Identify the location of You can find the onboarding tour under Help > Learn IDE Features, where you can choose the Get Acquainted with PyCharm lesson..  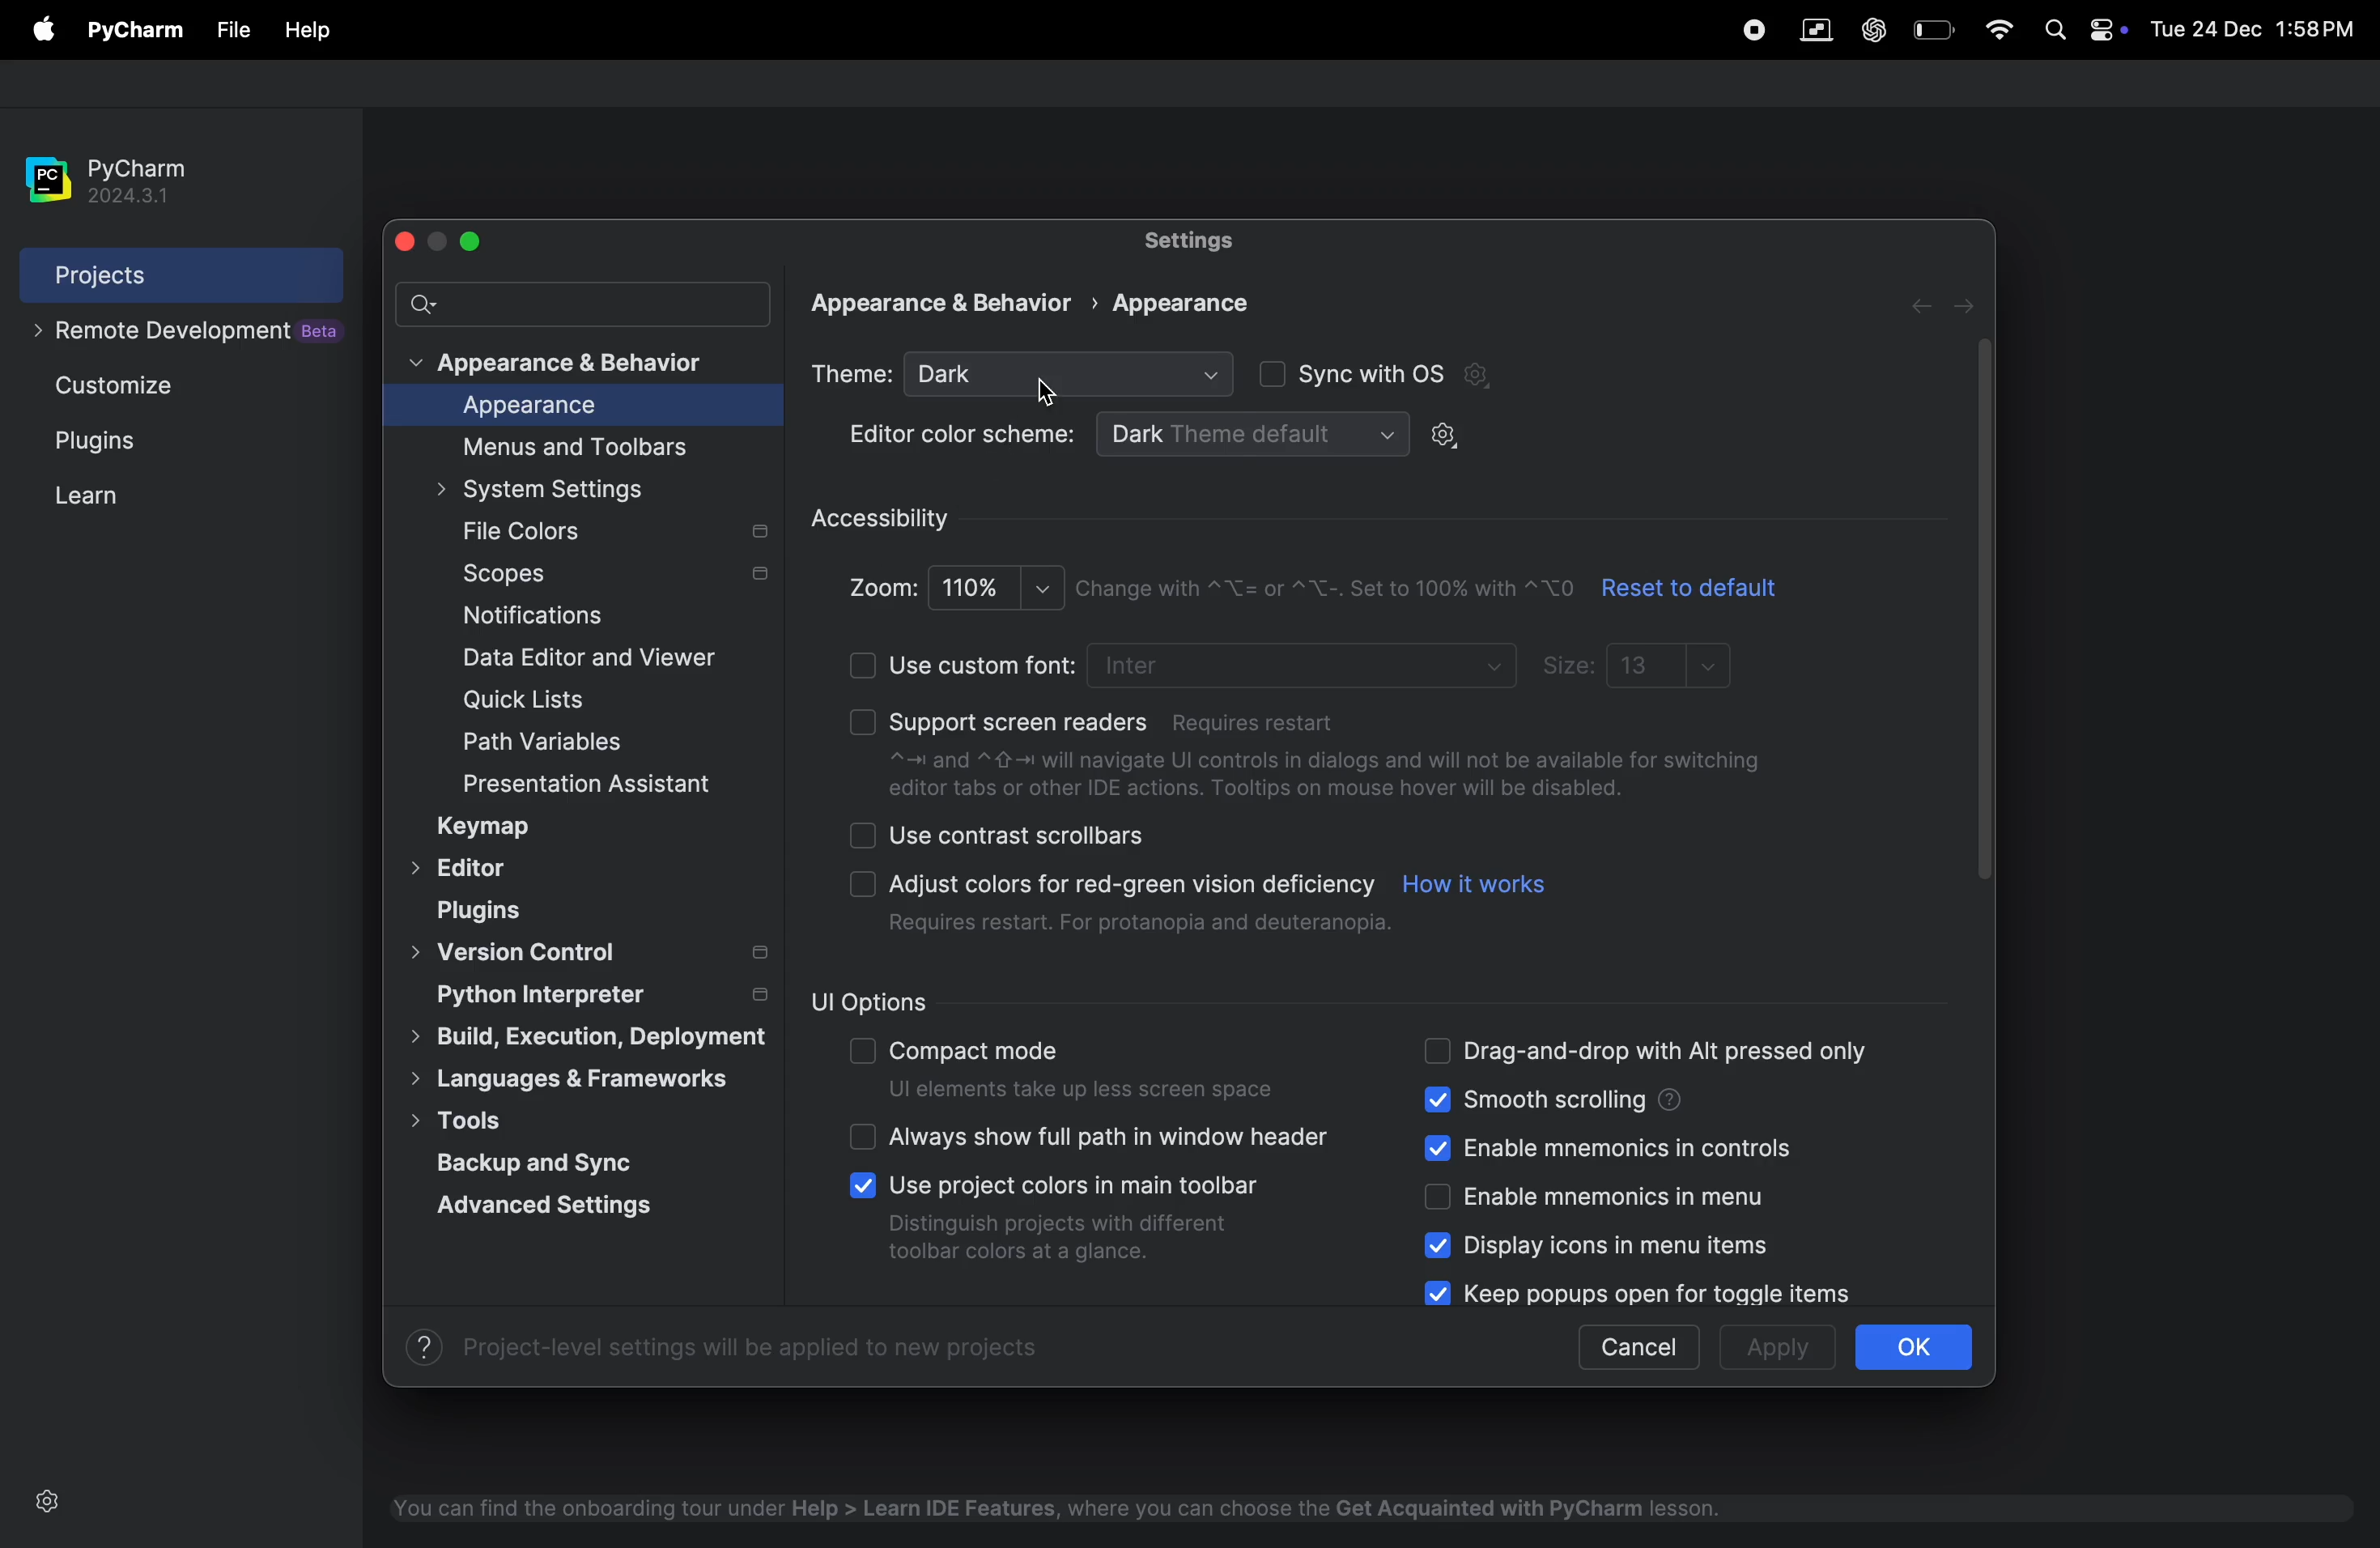
(1063, 1513).